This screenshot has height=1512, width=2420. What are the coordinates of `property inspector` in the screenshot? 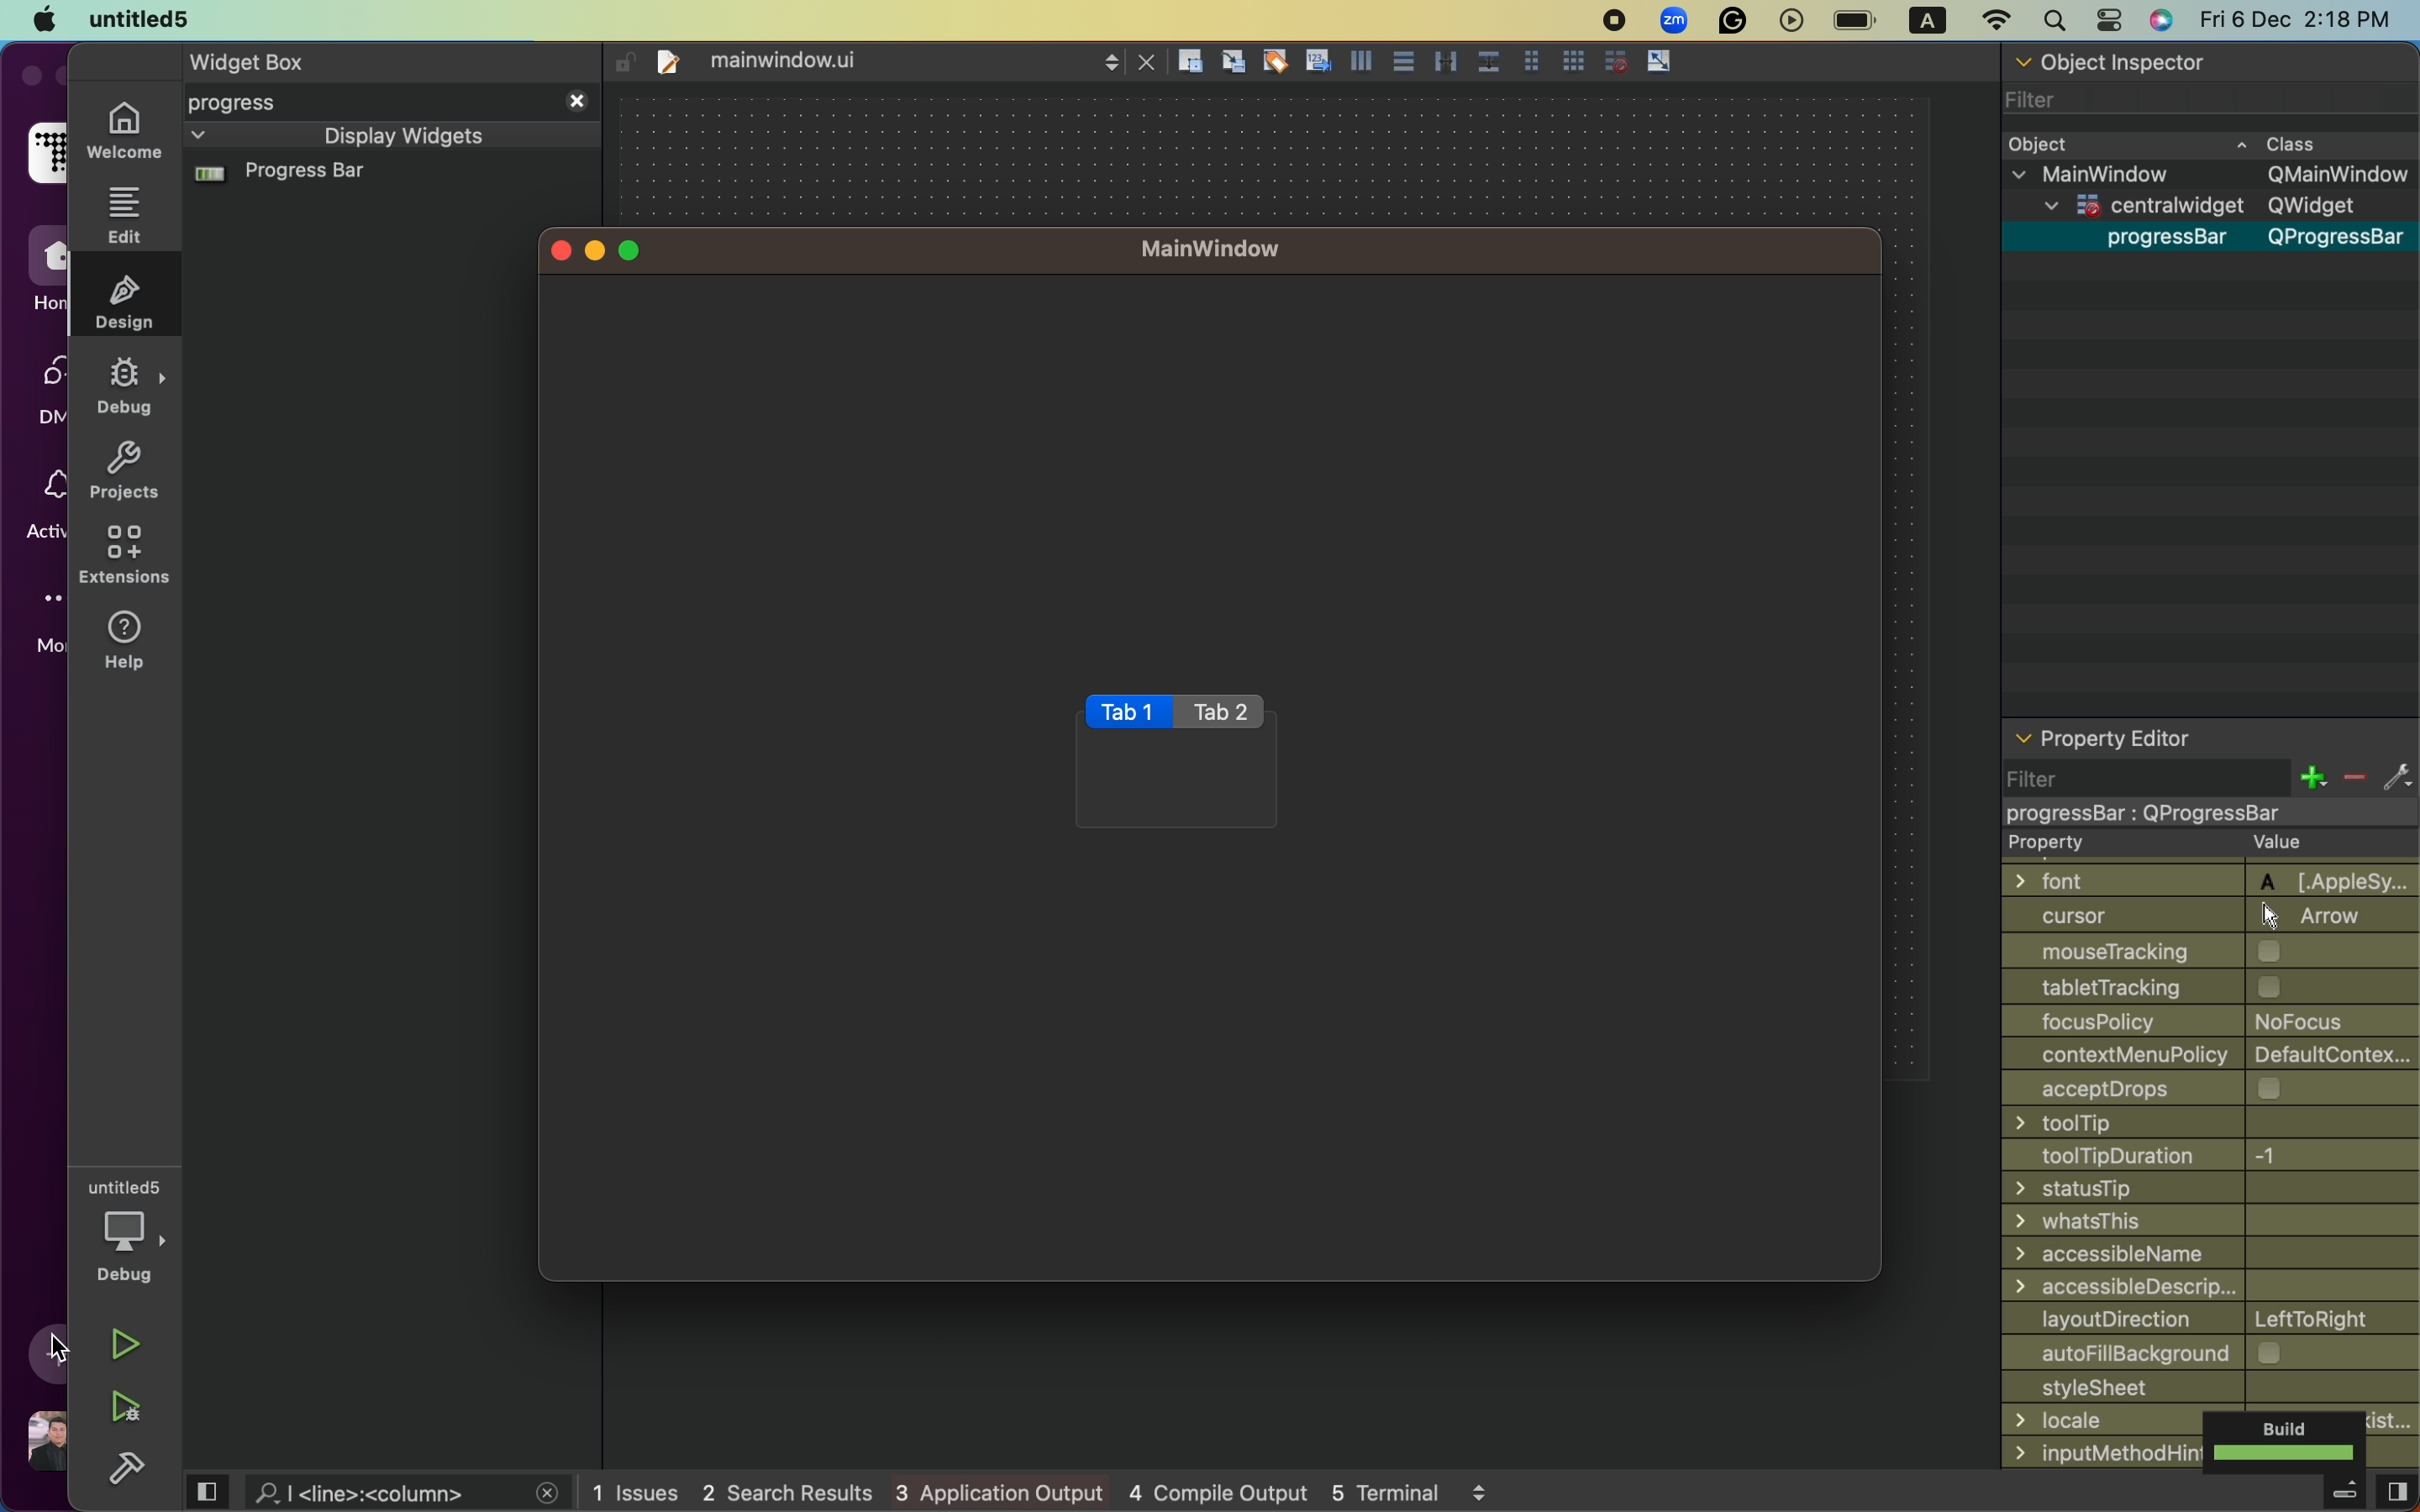 It's located at (2204, 739).